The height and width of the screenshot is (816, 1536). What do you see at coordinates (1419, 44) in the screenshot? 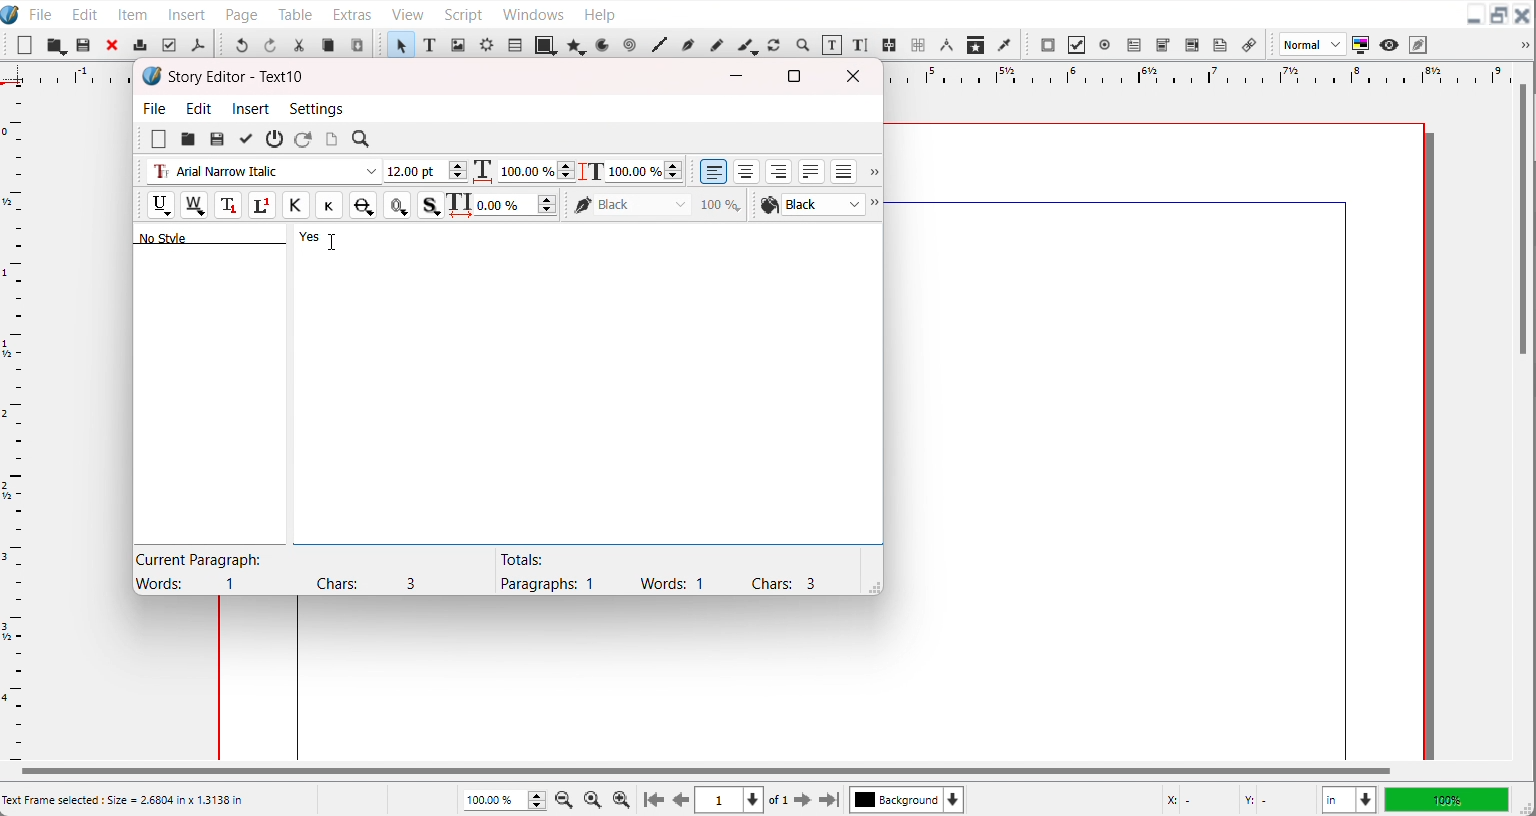
I see `Edit in preview mode` at bounding box center [1419, 44].